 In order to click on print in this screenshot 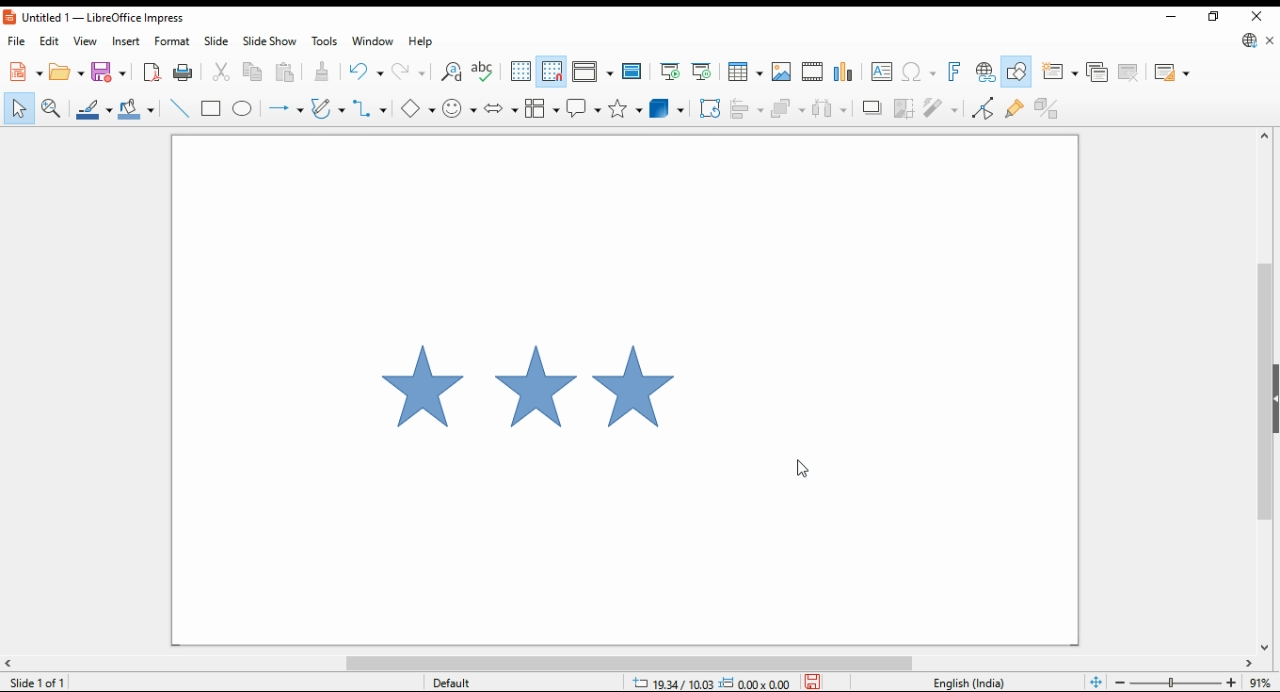, I will do `click(182, 72)`.